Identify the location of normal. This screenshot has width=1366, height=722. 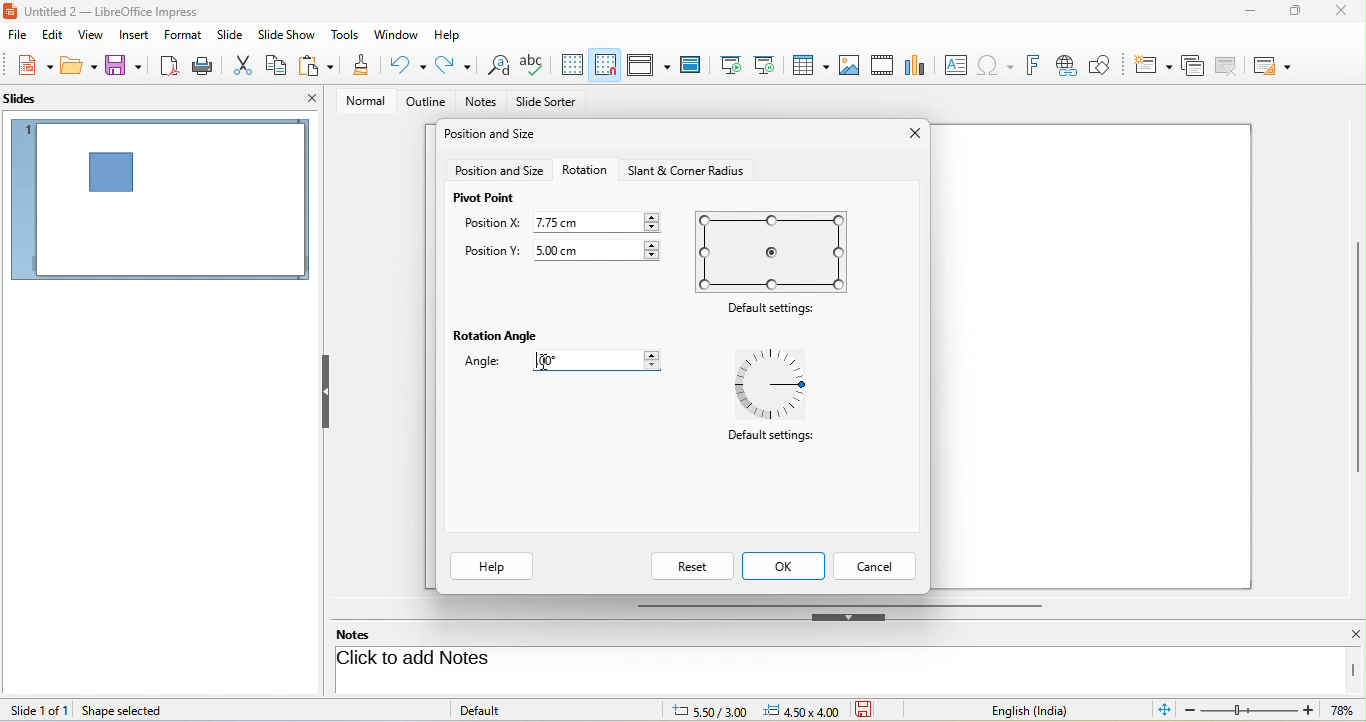
(359, 100).